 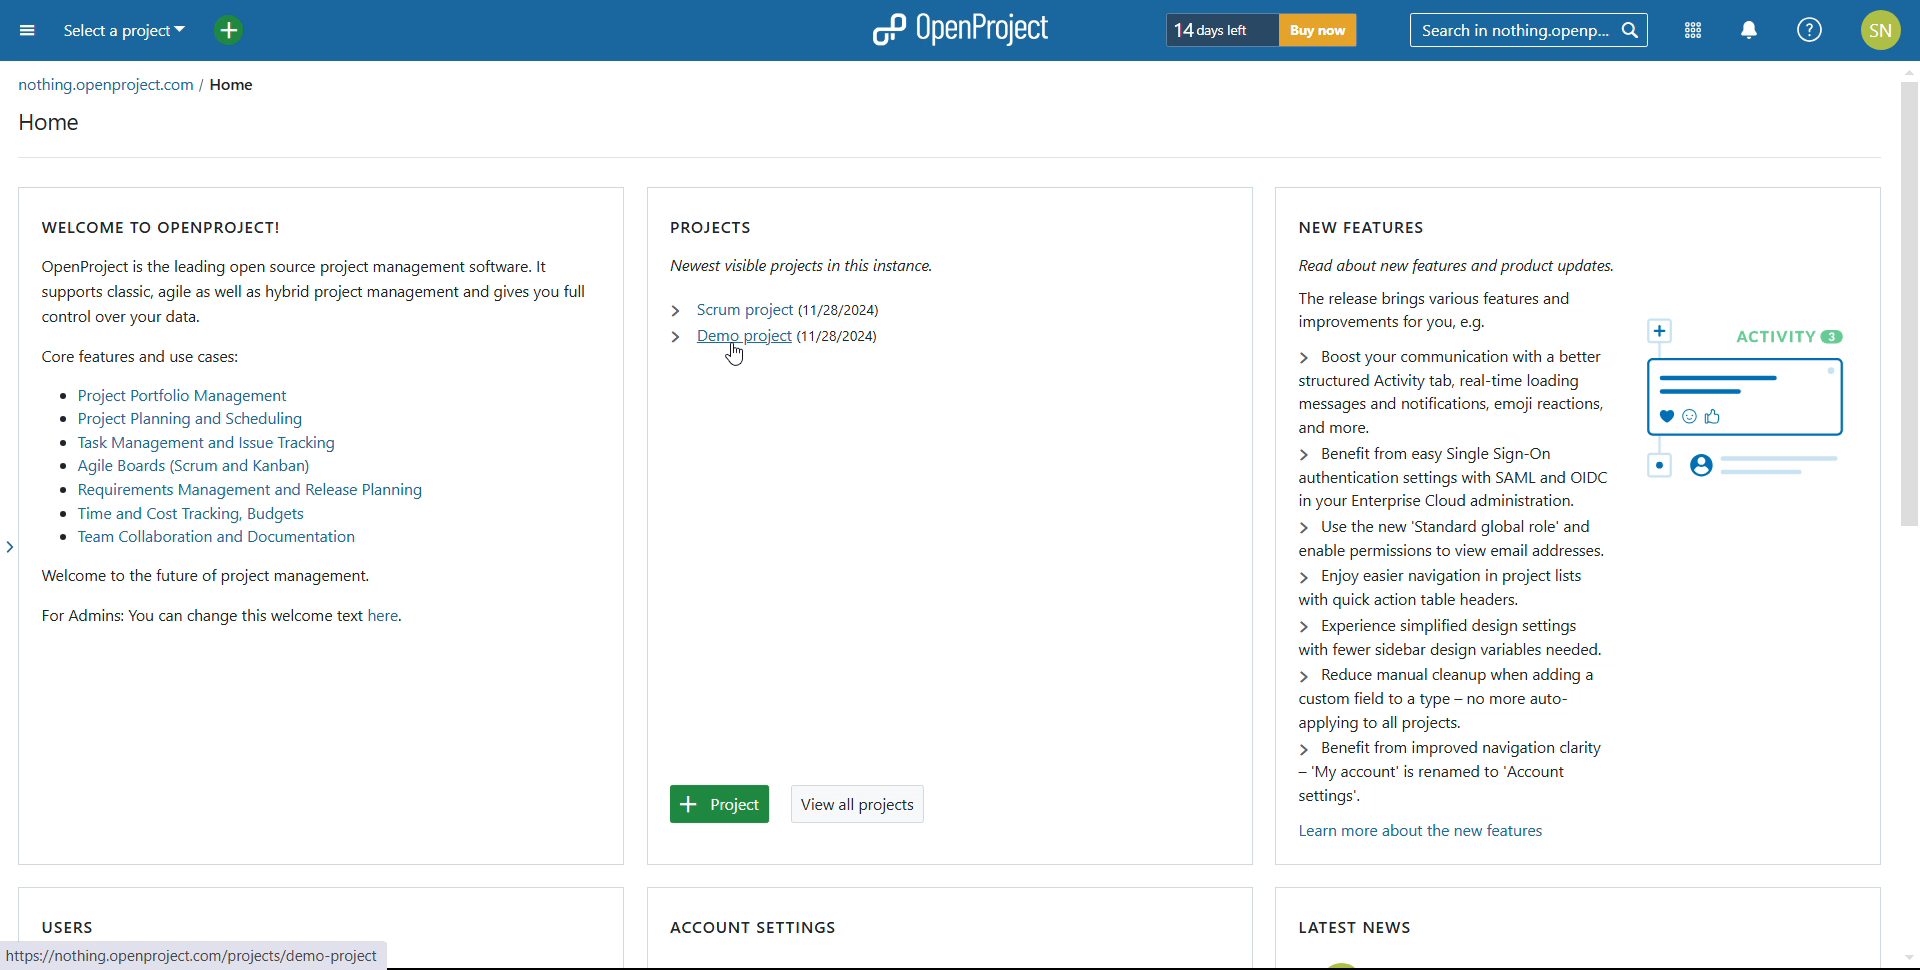 I want to click on view all projects, so click(x=857, y=804).